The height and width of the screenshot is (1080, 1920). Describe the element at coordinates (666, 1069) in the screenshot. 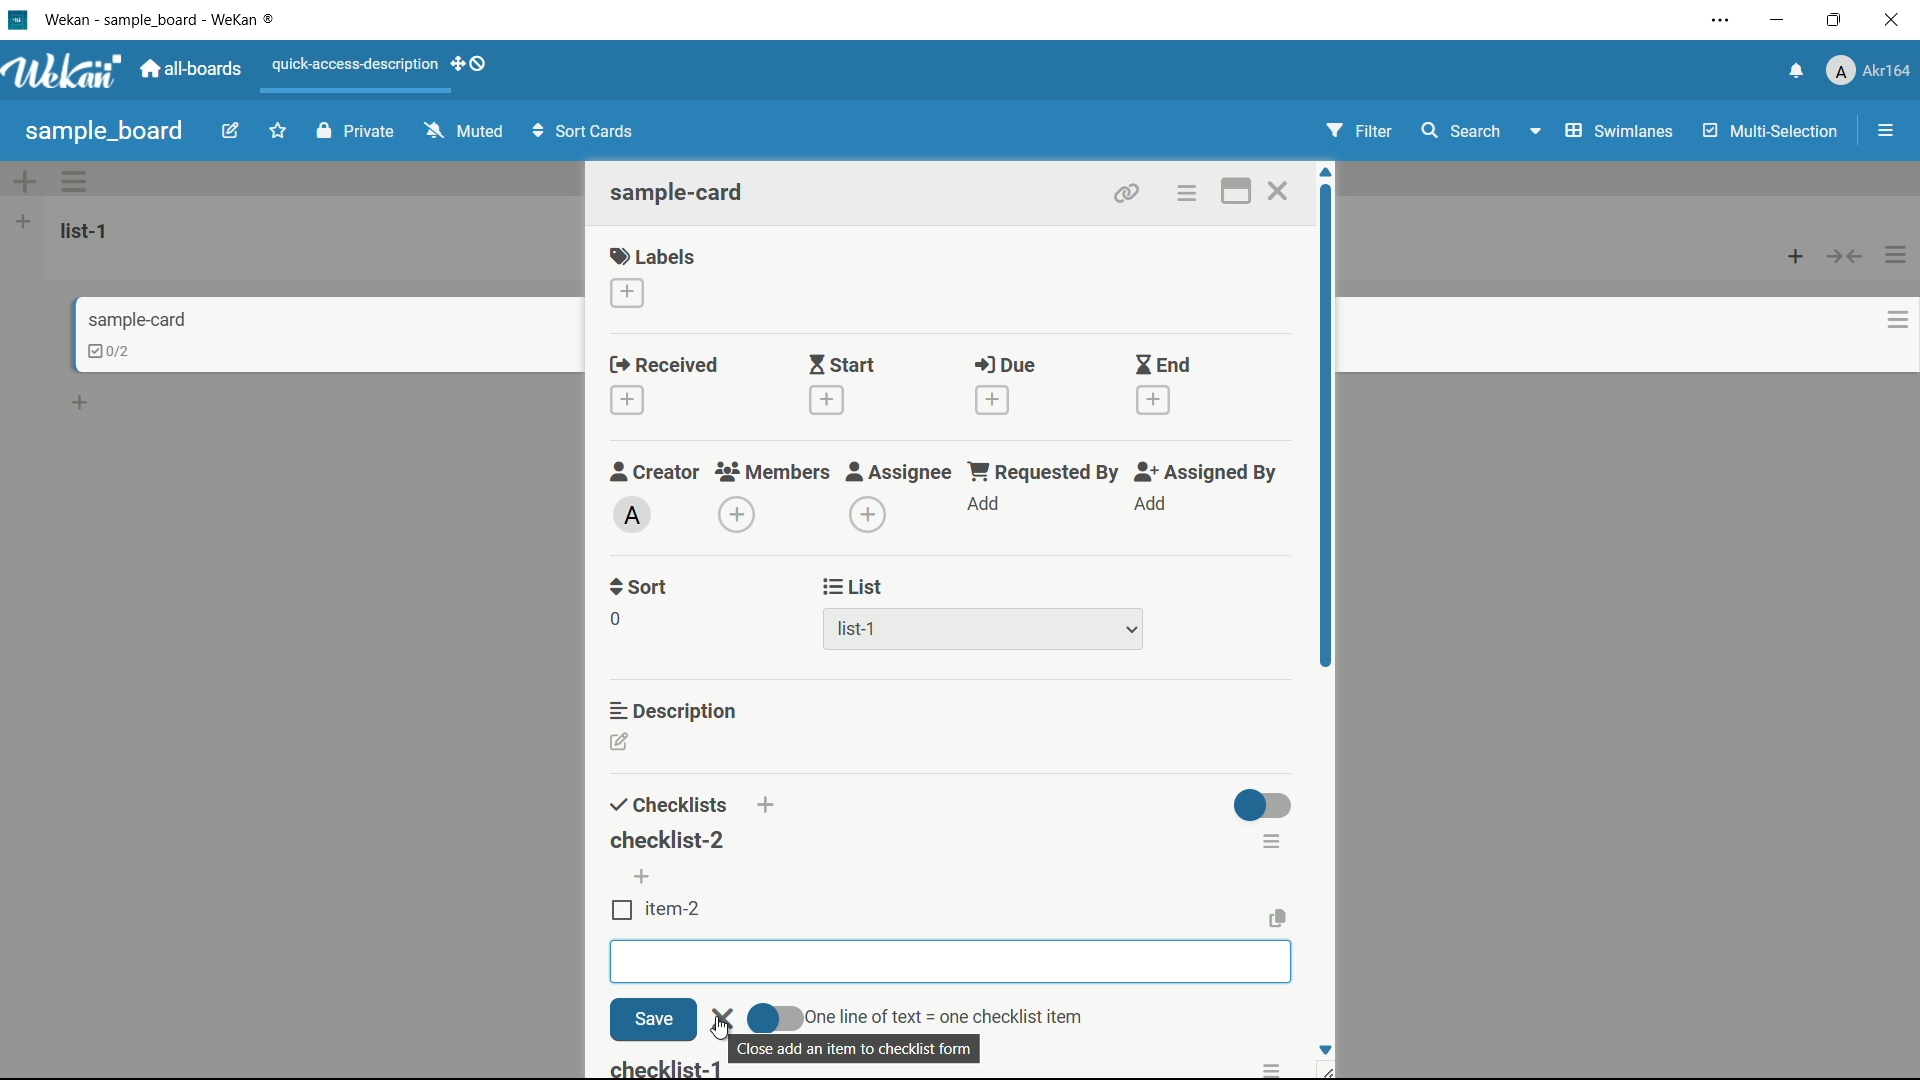

I see `checklist-1` at that location.